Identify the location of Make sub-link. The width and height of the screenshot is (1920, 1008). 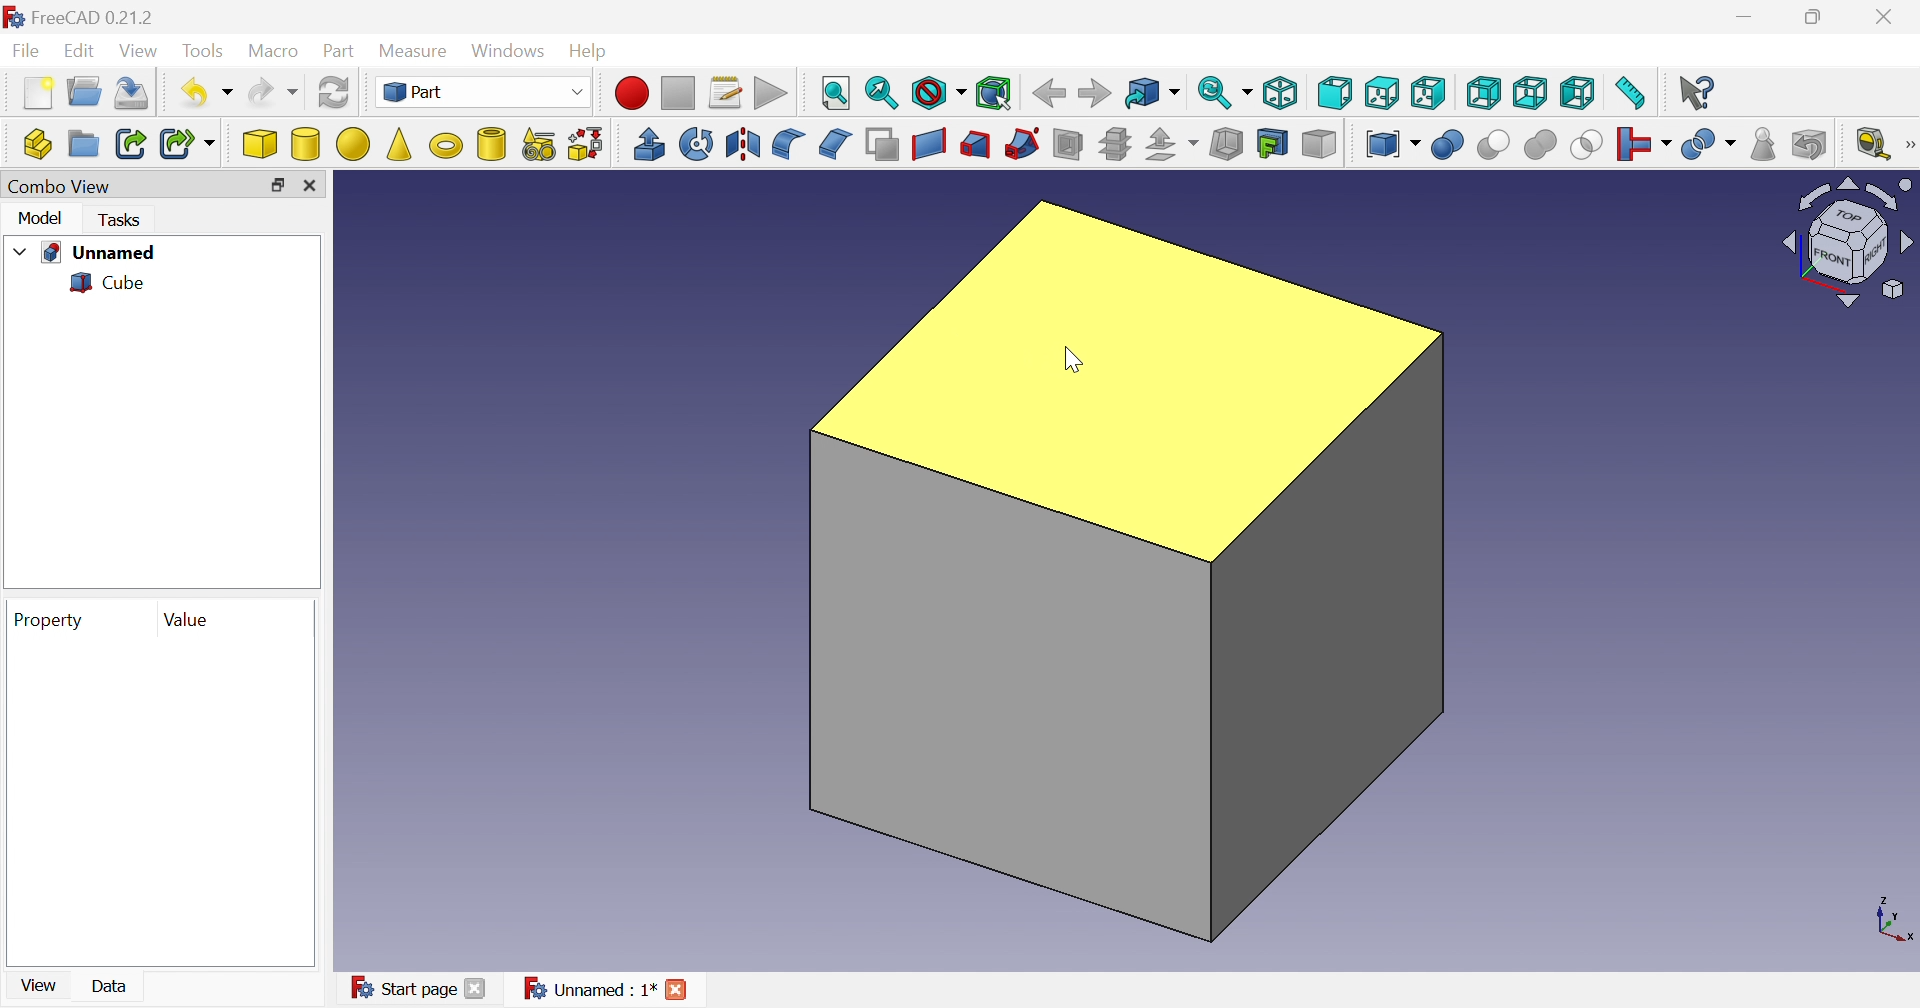
(190, 143).